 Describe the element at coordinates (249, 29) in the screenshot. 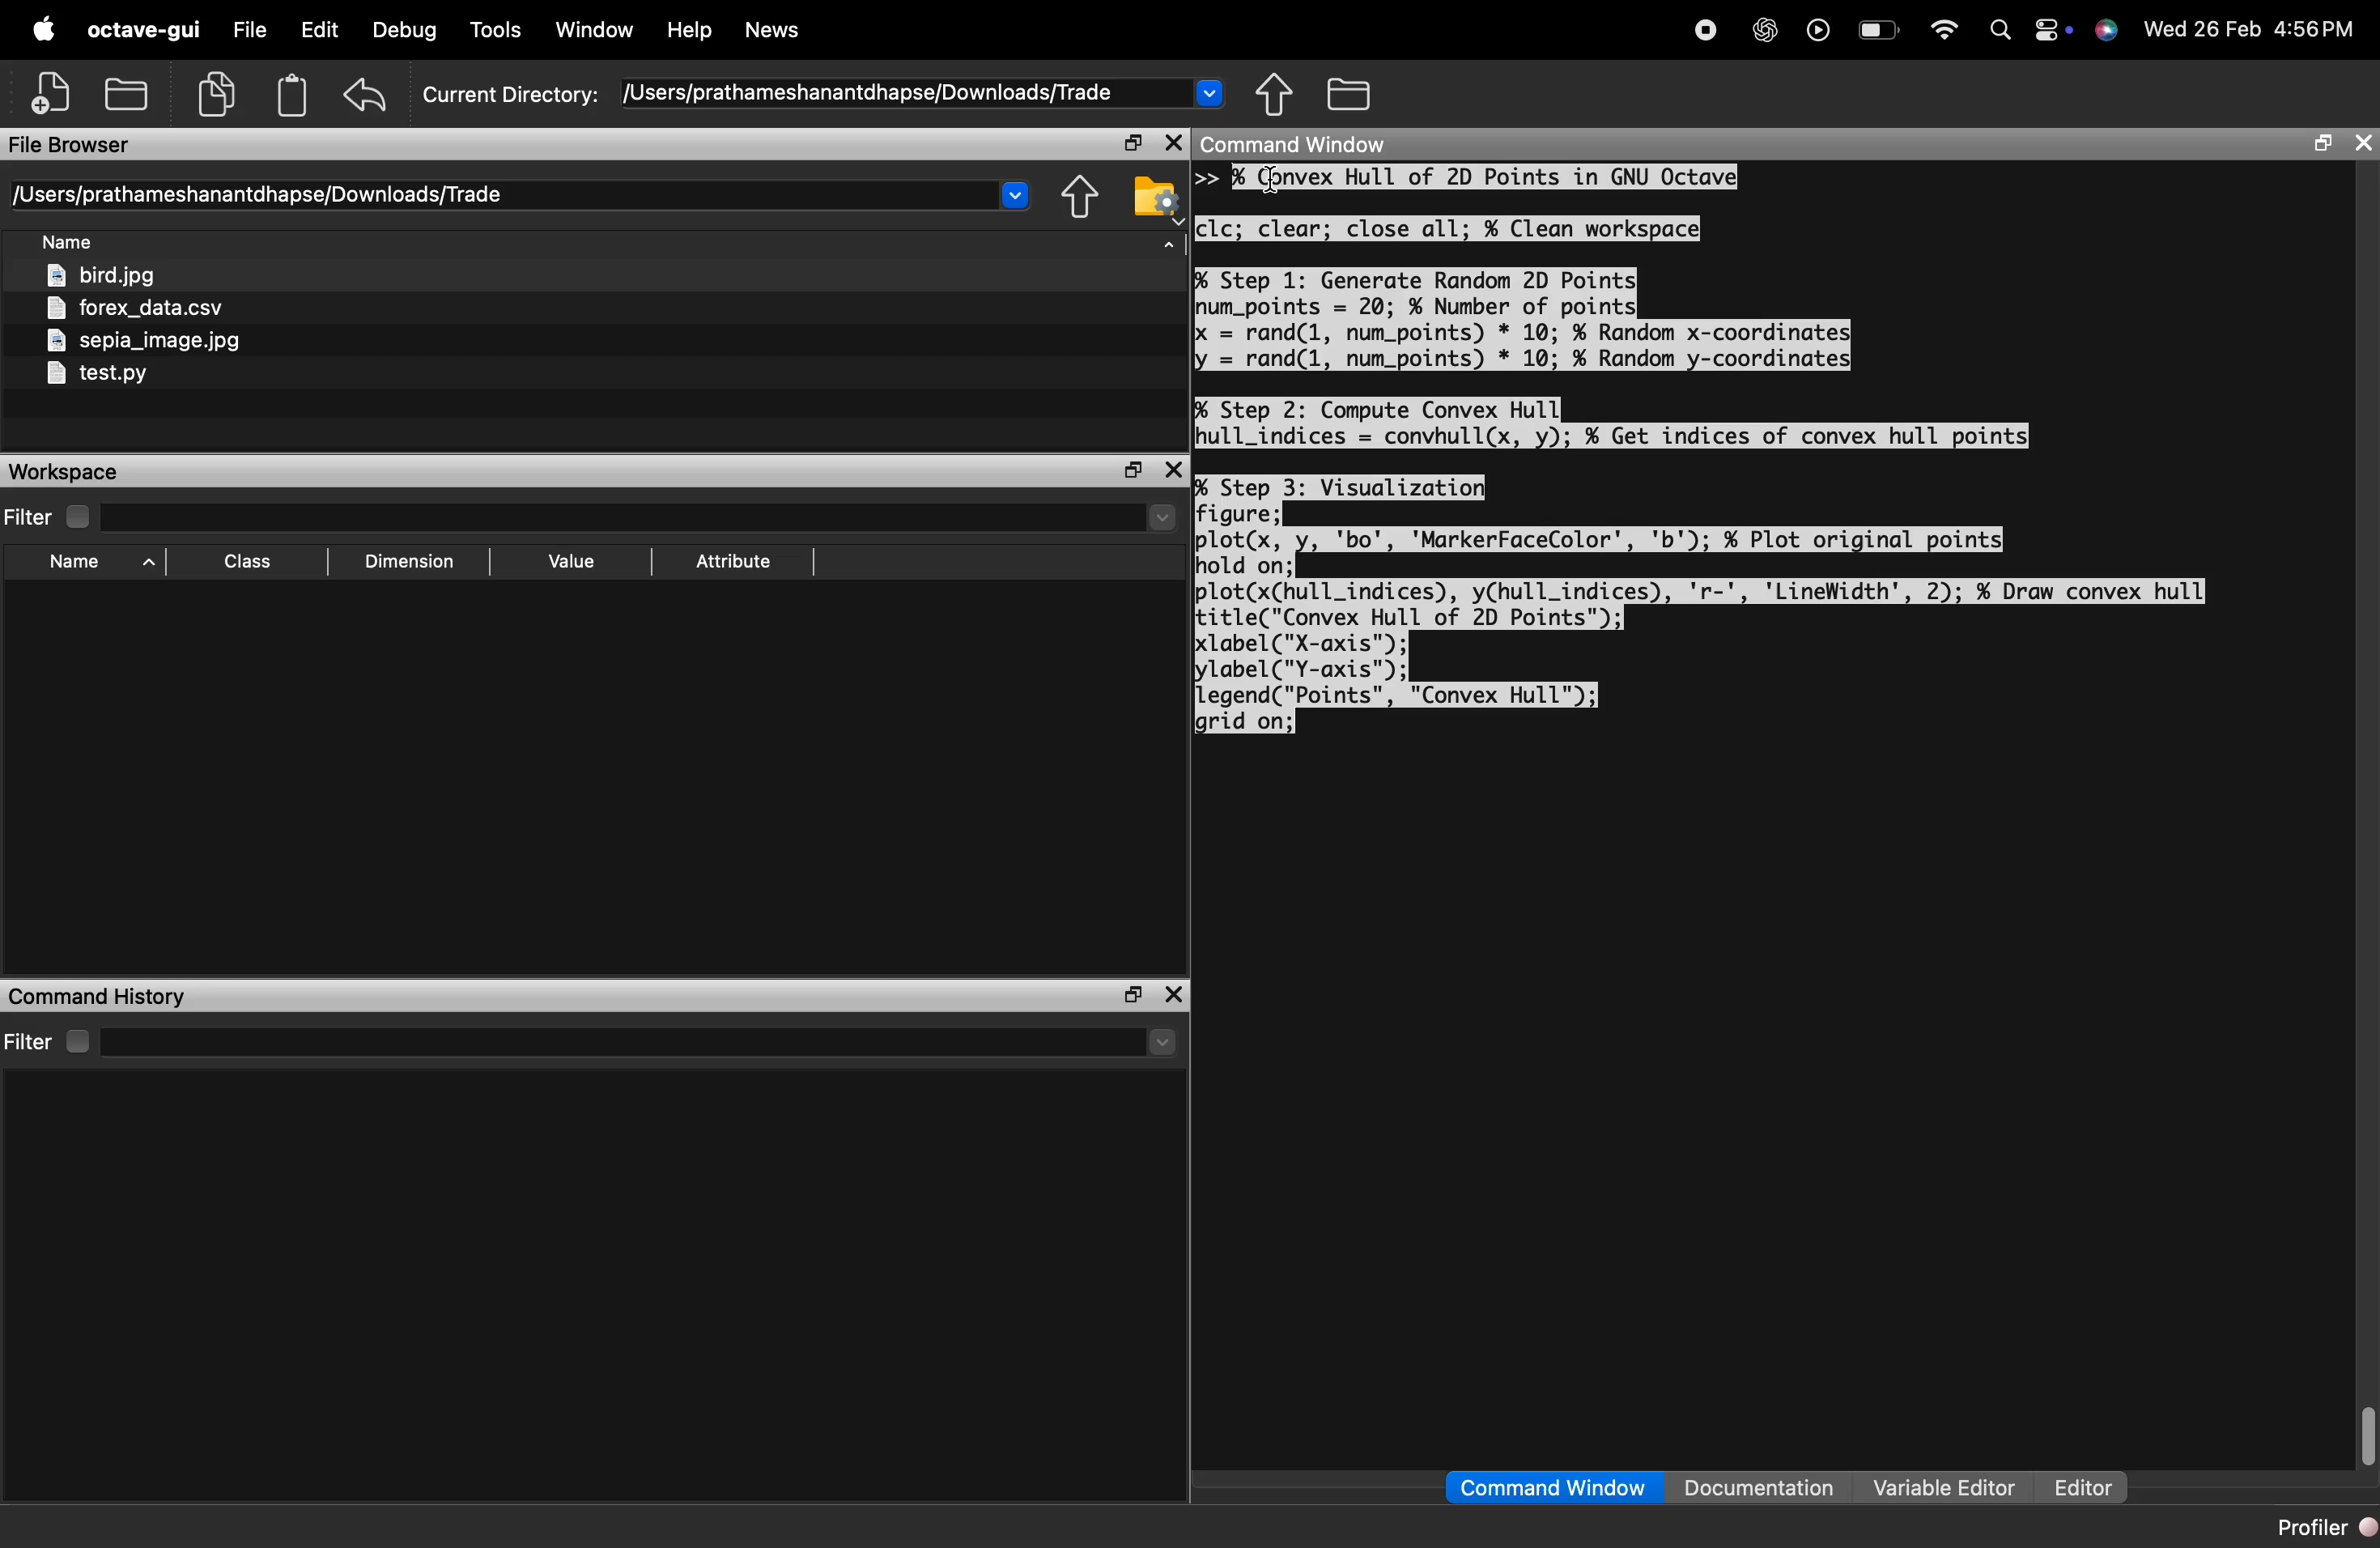

I see `file` at that location.